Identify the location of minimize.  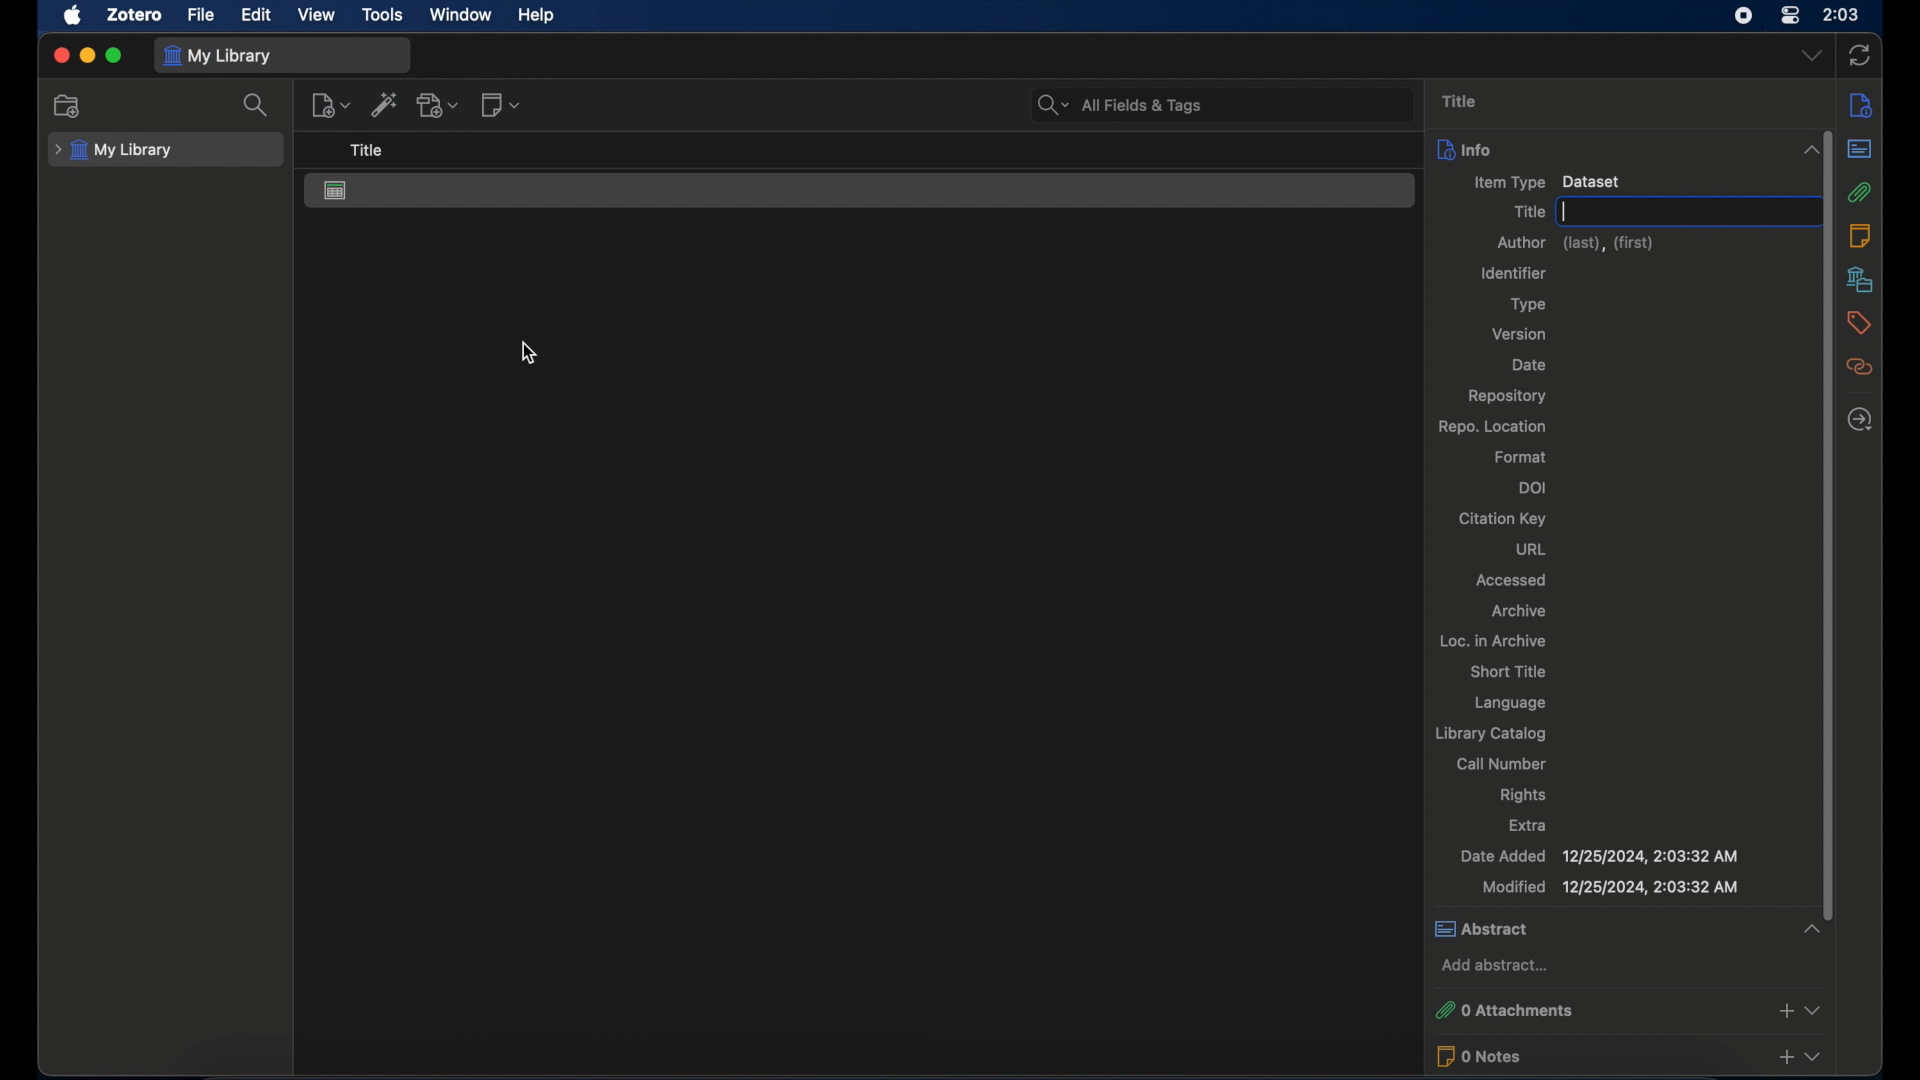
(88, 56).